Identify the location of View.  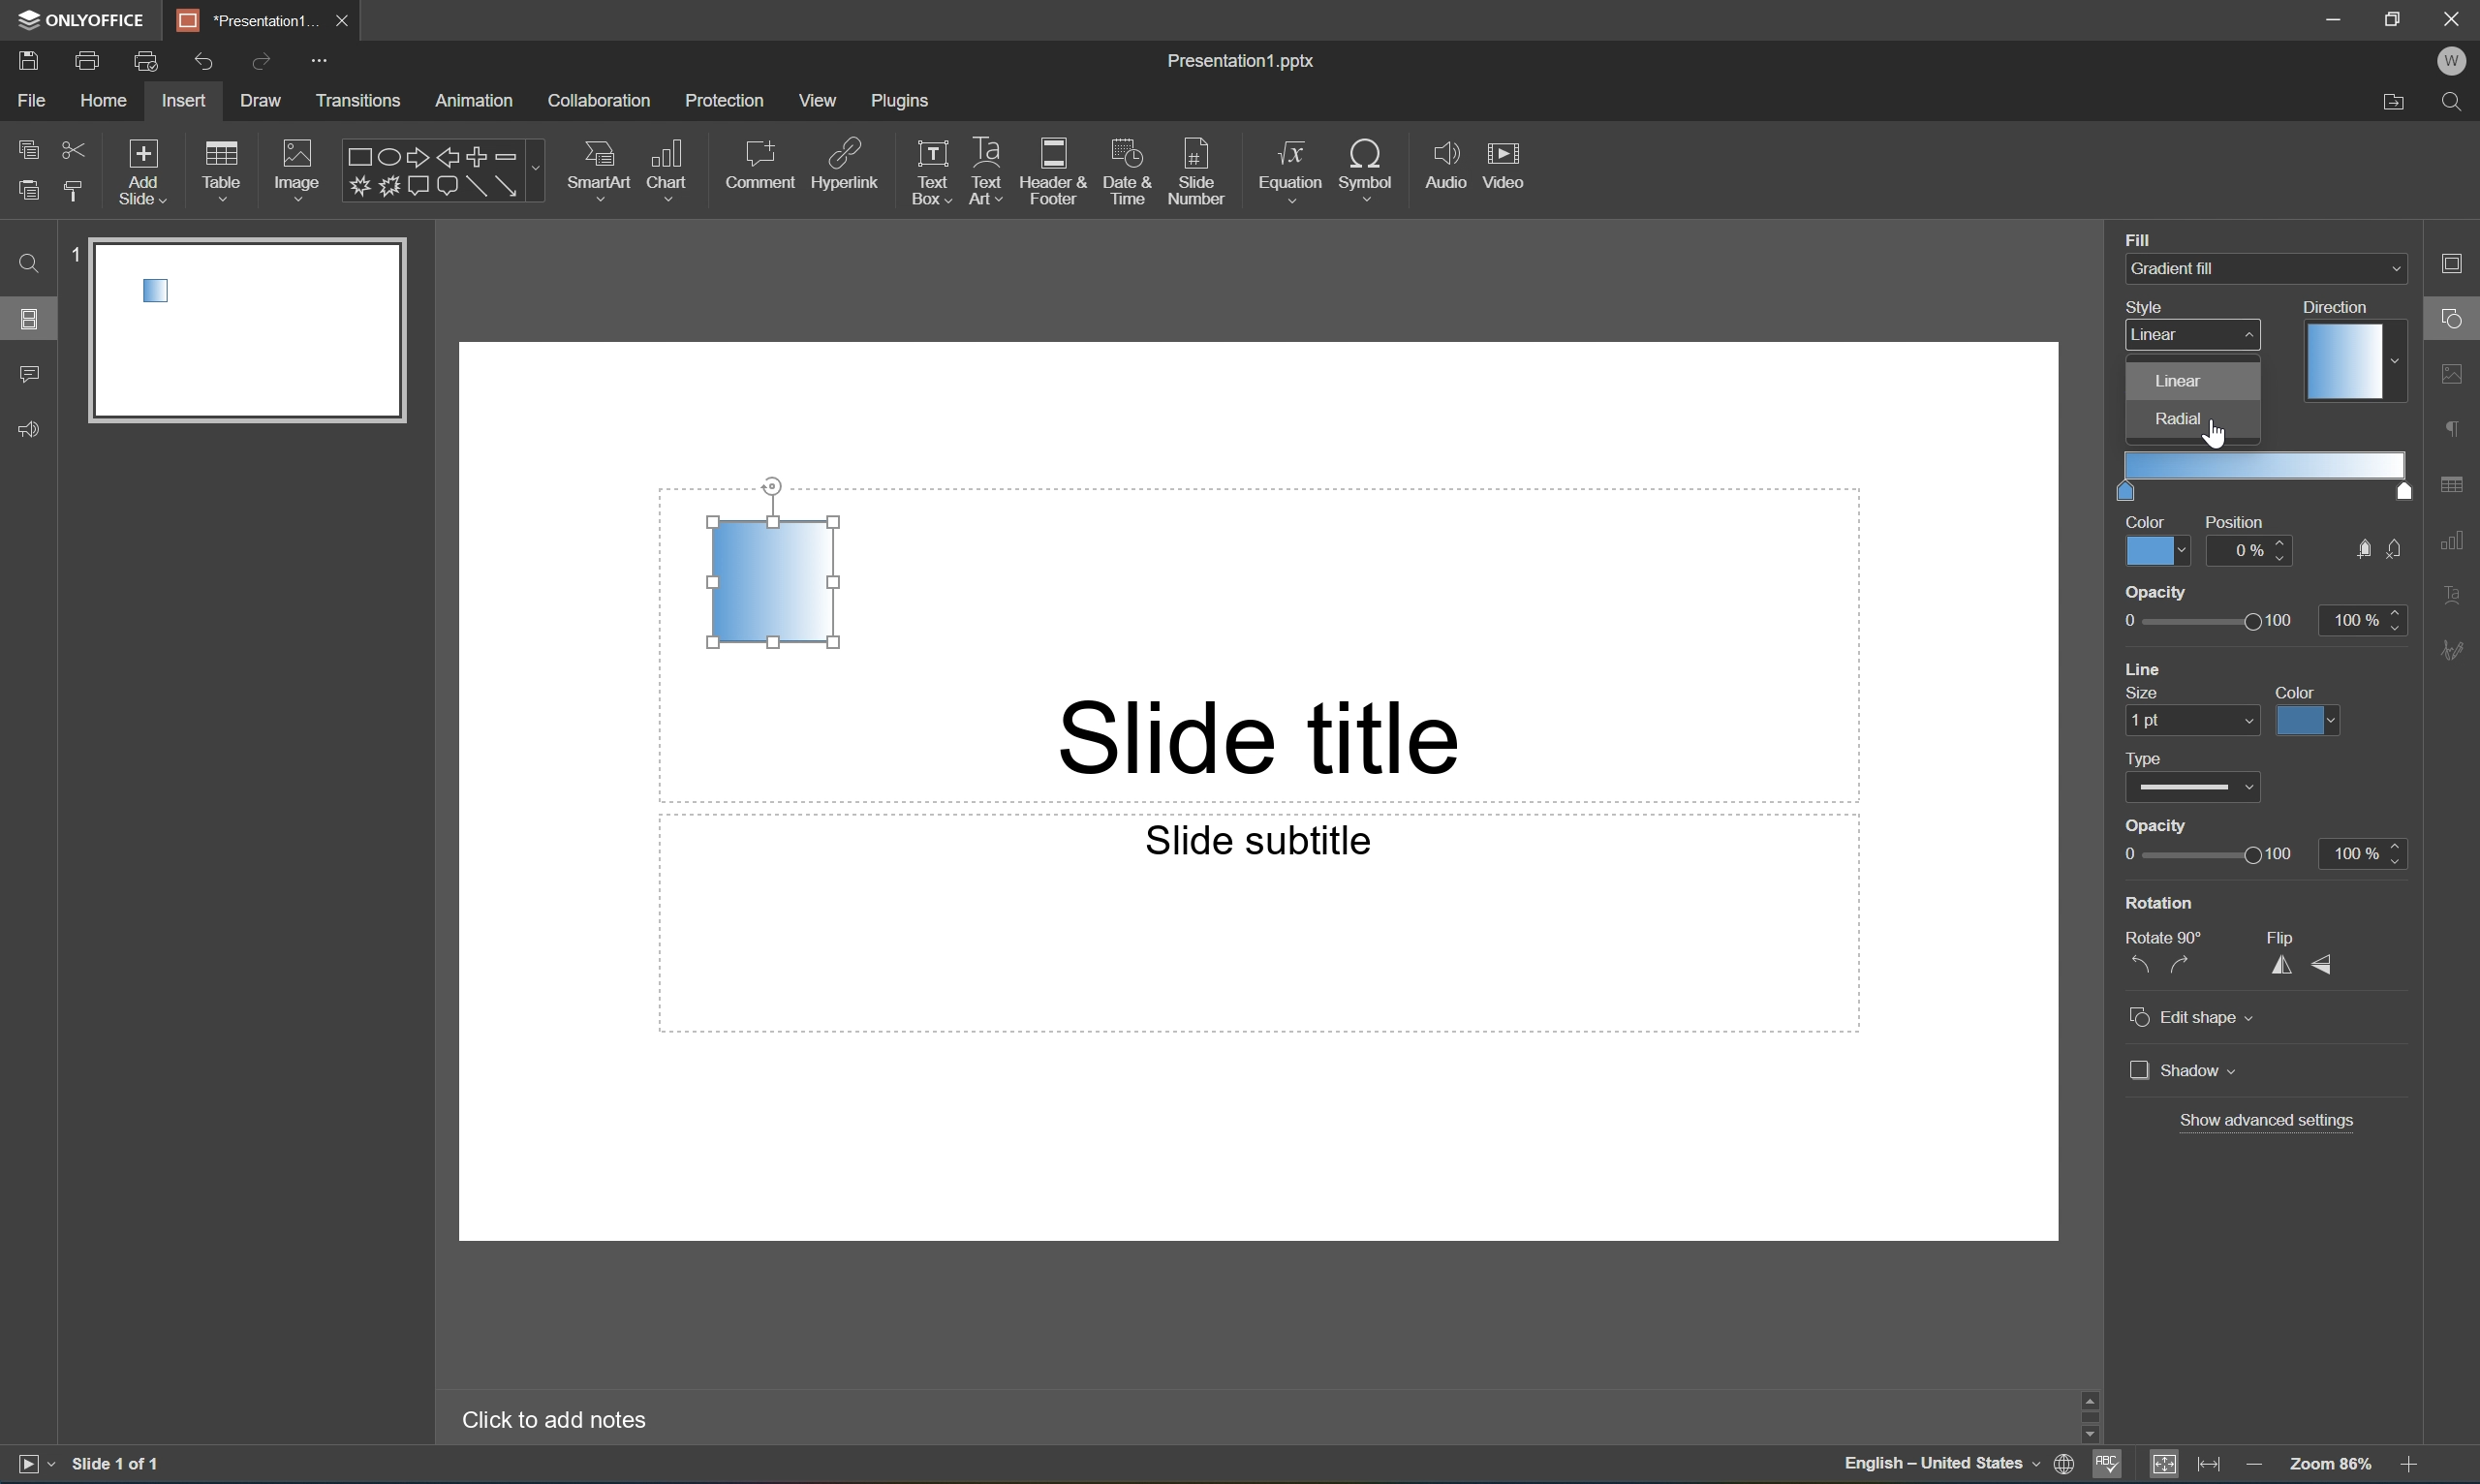
(819, 100).